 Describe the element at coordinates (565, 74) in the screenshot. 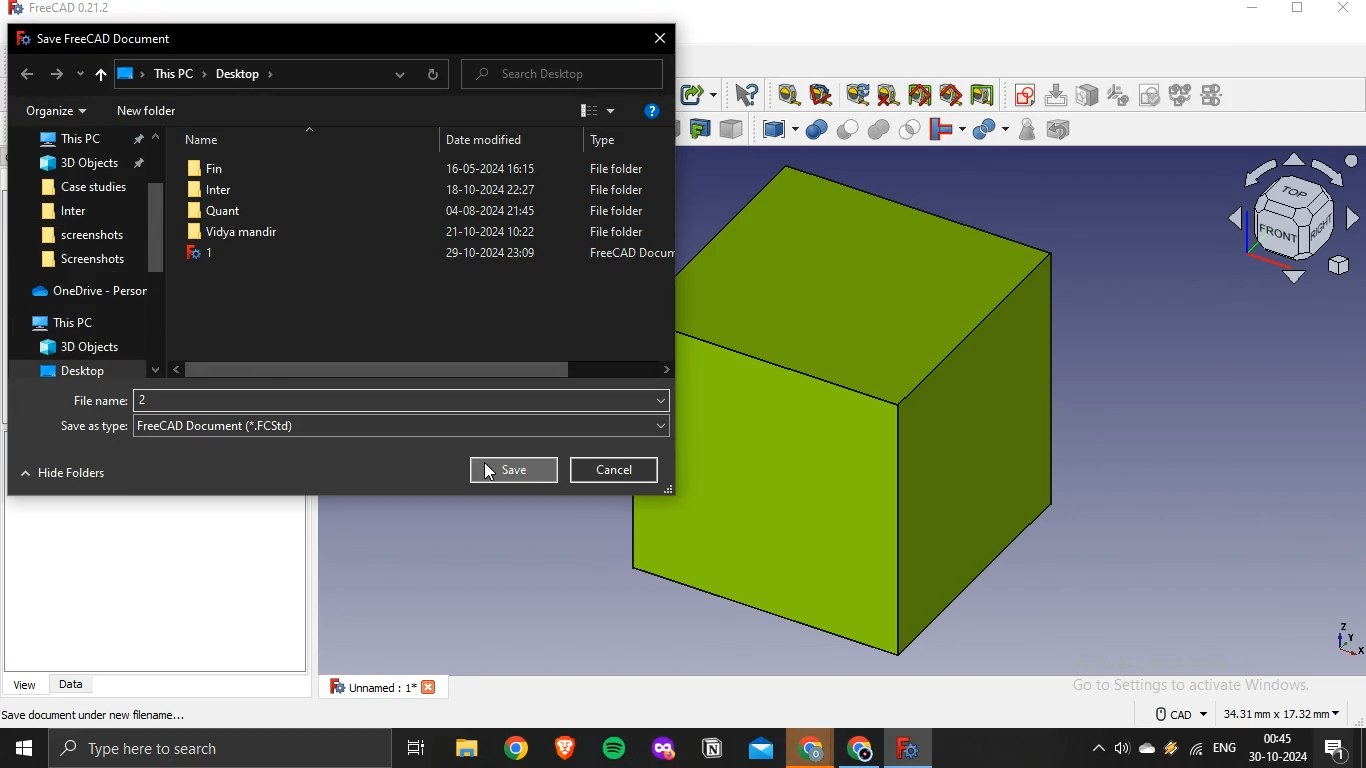

I see ` Search Desktop` at that location.